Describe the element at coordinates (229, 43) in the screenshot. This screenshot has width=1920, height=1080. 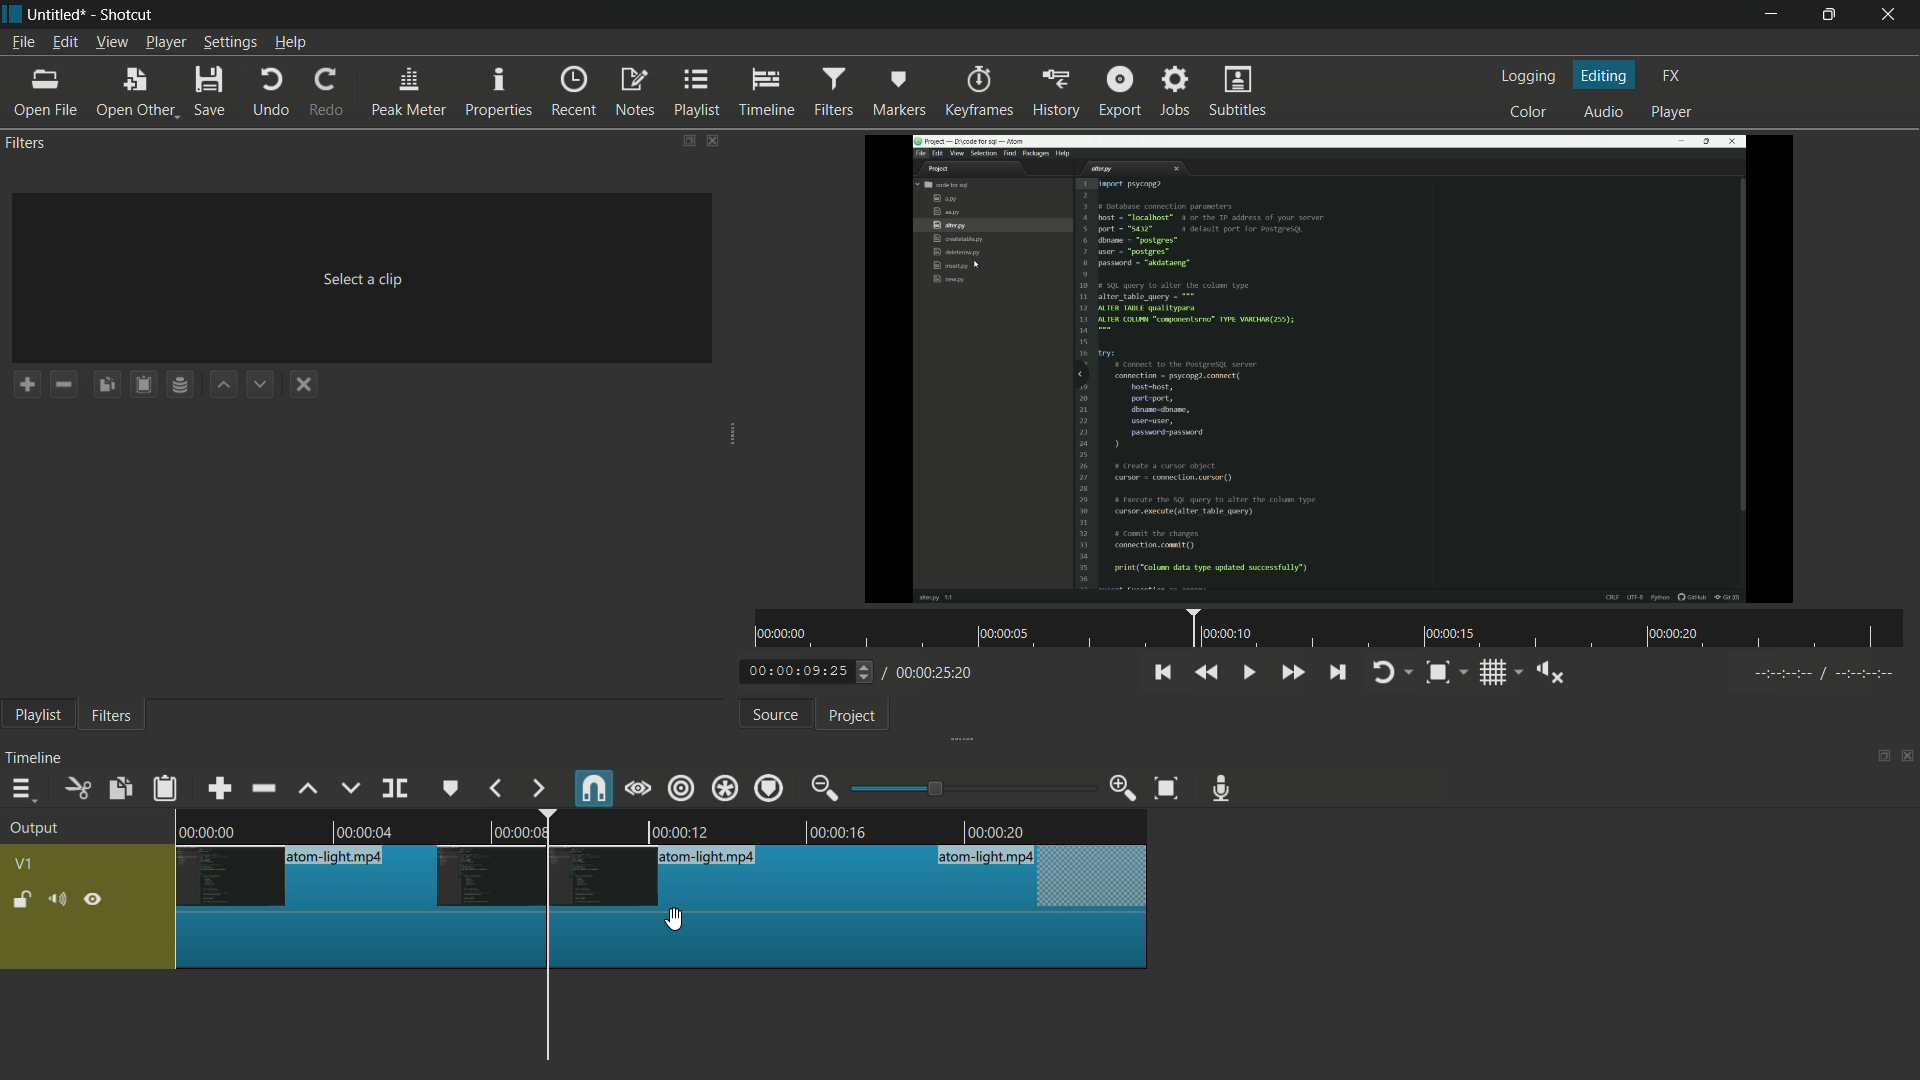
I see `settings menu` at that location.